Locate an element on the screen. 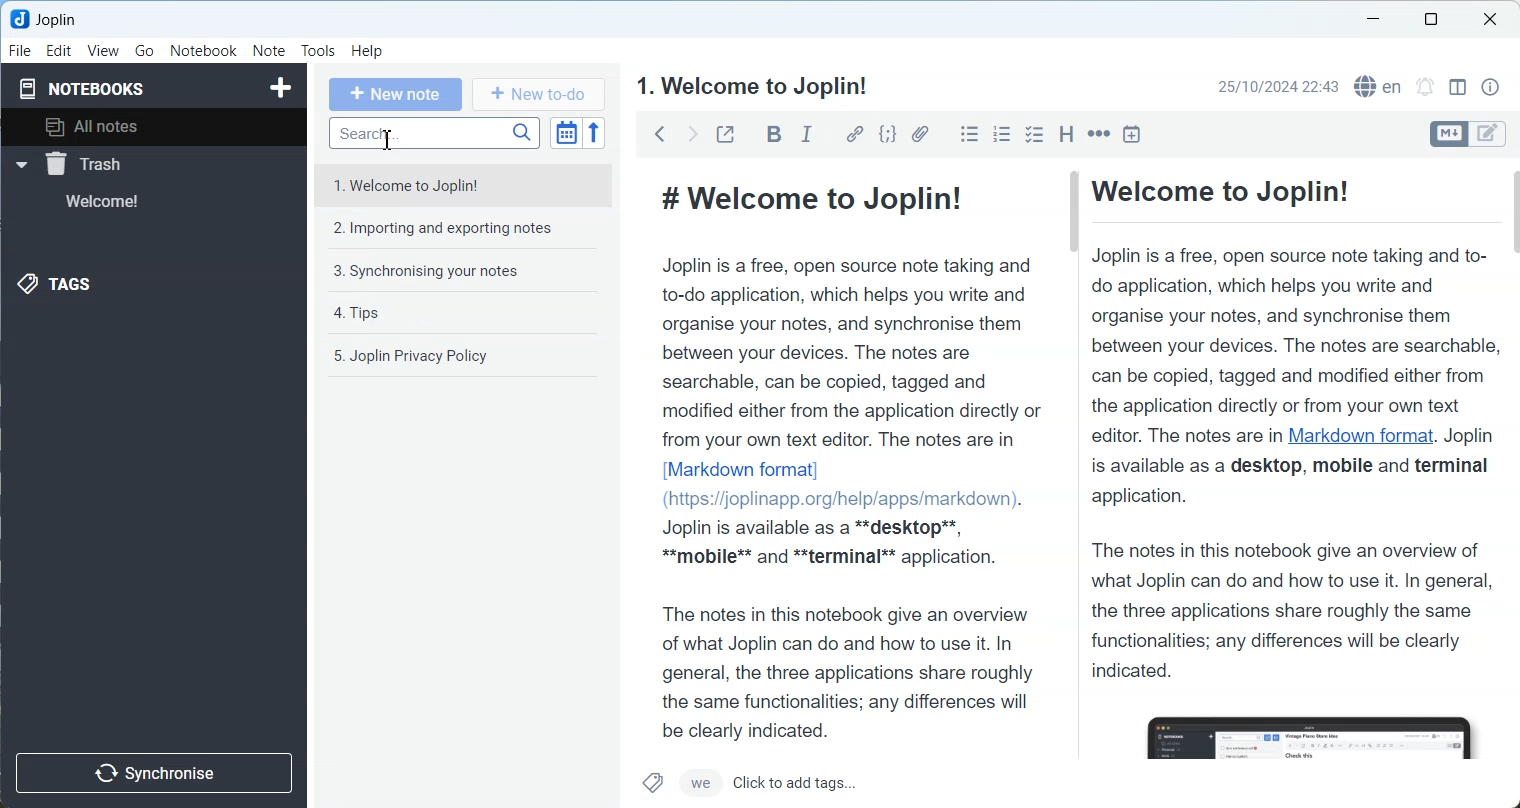 The width and height of the screenshot is (1520, 808). synchronising your Notes is located at coordinates (468, 272).